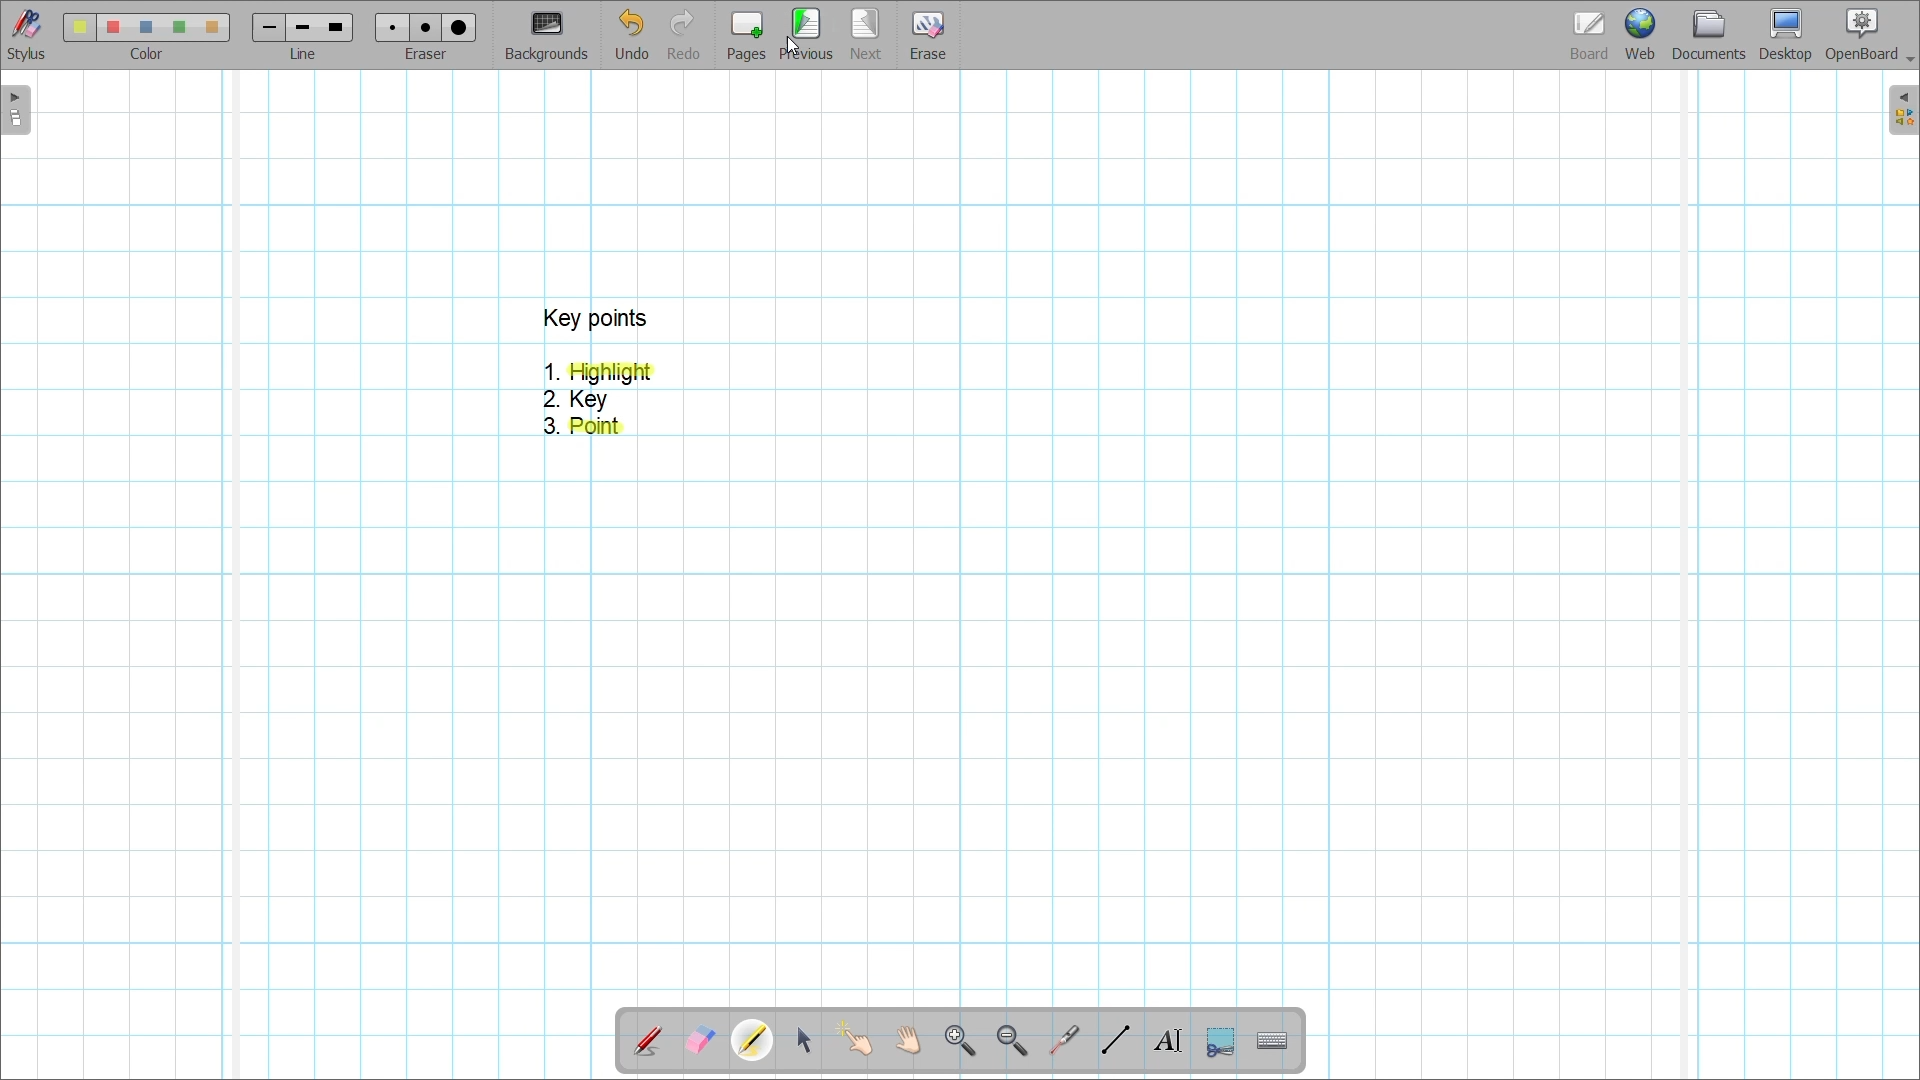 Image resolution: width=1920 pixels, height=1080 pixels. What do you see at coordinates (28, 35) in the screenshot?
I see `Stylus menu at the bottom of the page` at bounding box center [28, 35].